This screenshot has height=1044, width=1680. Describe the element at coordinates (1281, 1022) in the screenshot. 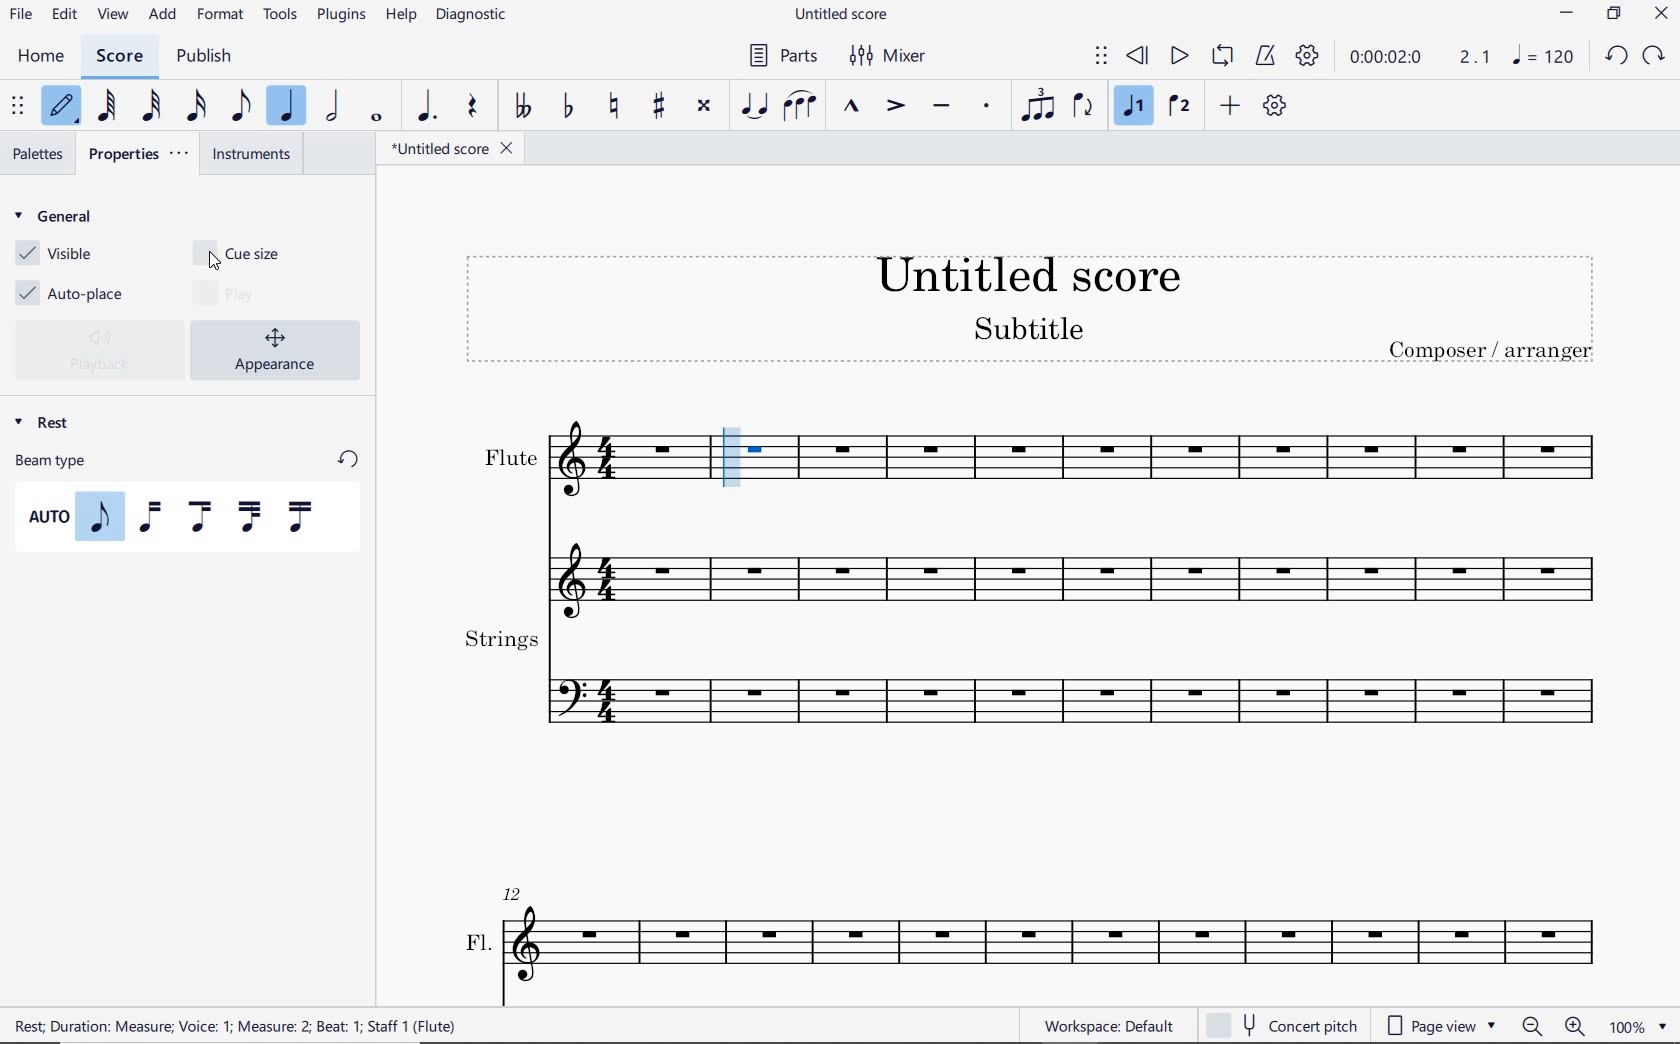

I see `concert pitch` at that location.